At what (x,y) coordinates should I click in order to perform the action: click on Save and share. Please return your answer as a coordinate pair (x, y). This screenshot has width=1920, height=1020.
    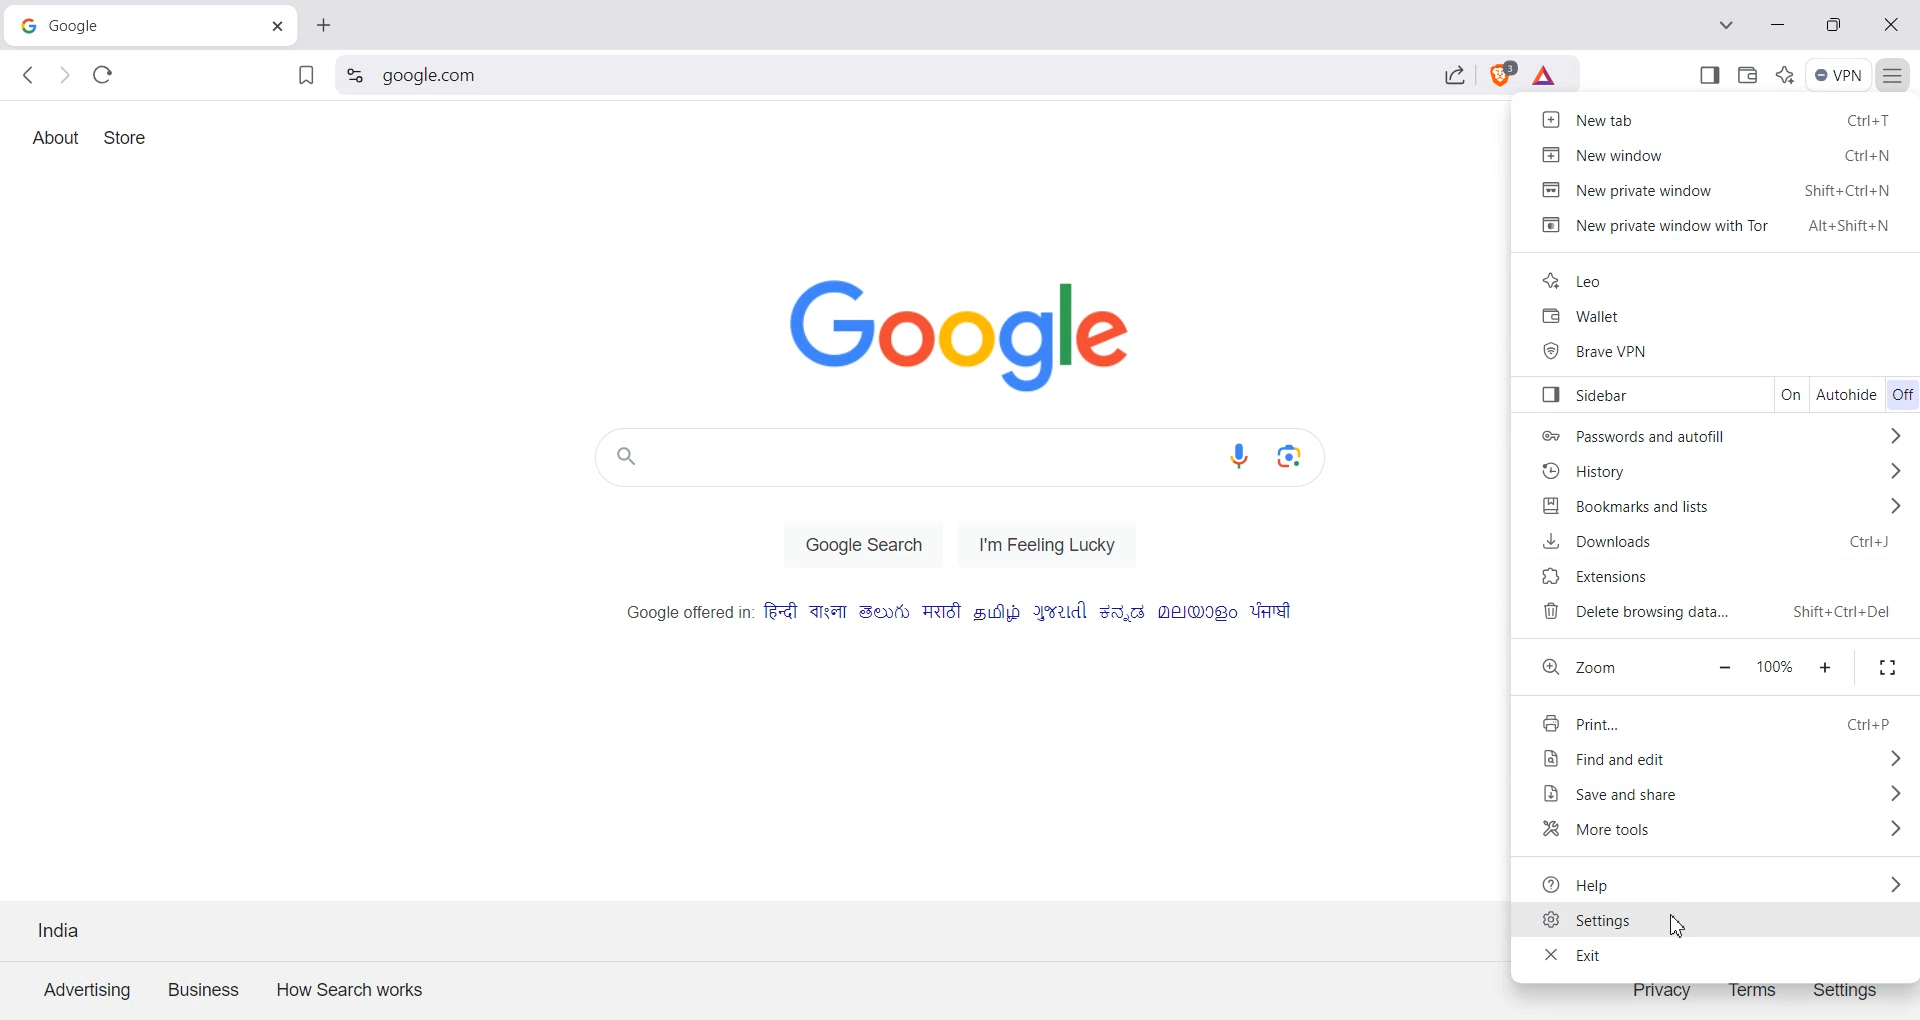
    Looking at the image, I should click on (1719, 793).